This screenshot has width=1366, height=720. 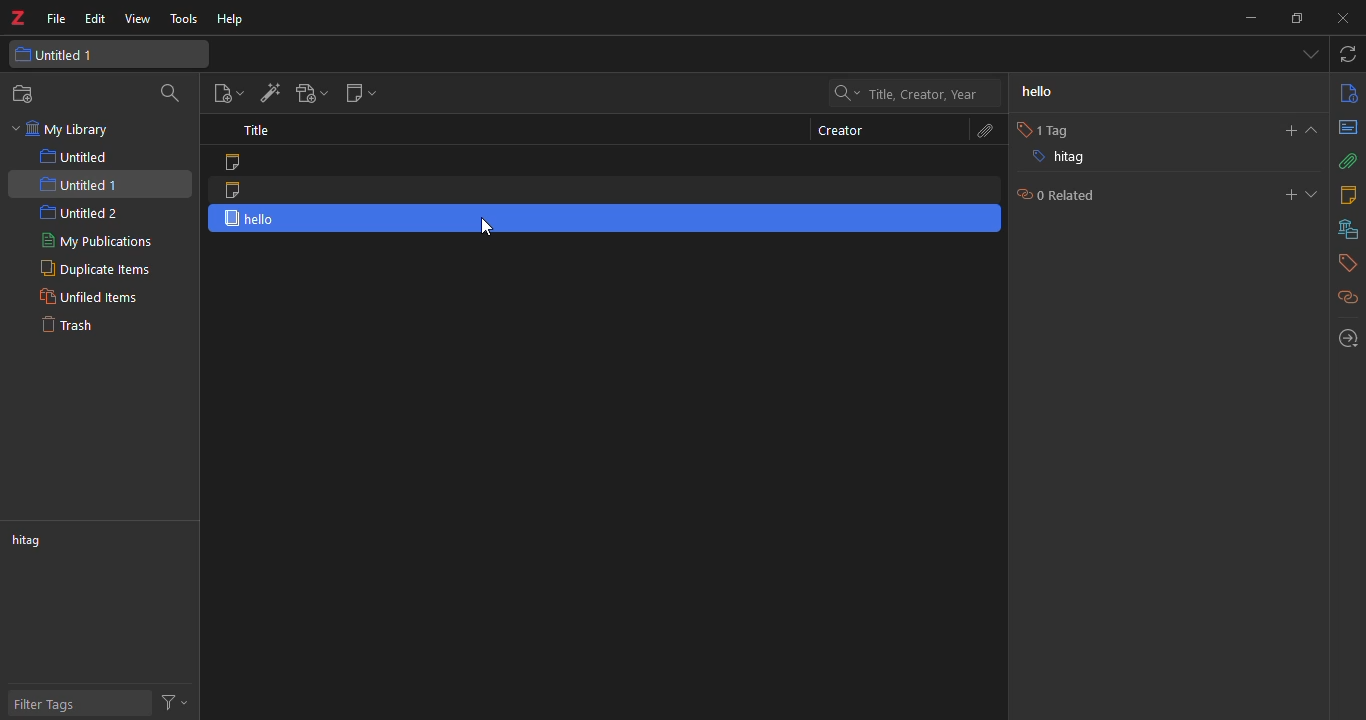 I want to click on search, so click(x=170, y=95).